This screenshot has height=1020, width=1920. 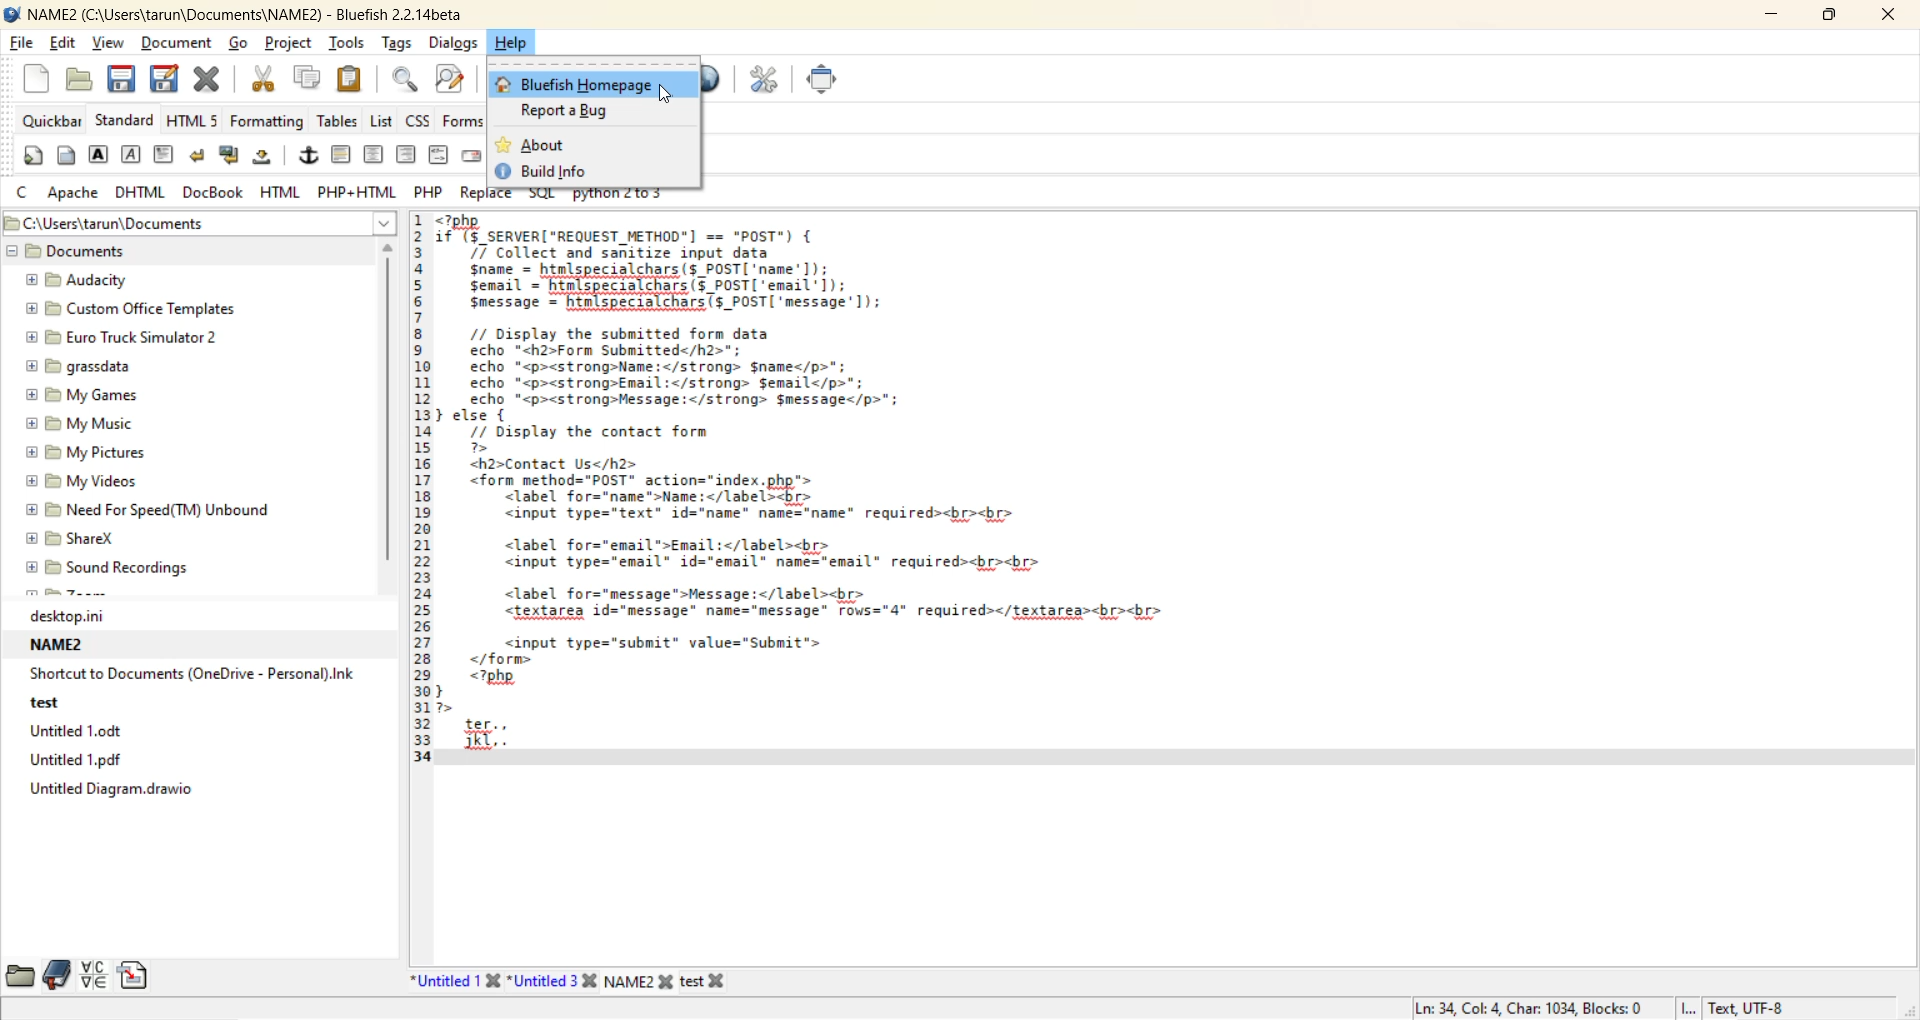 I want to click on Sound Recordings, so click(x=120, y=570).